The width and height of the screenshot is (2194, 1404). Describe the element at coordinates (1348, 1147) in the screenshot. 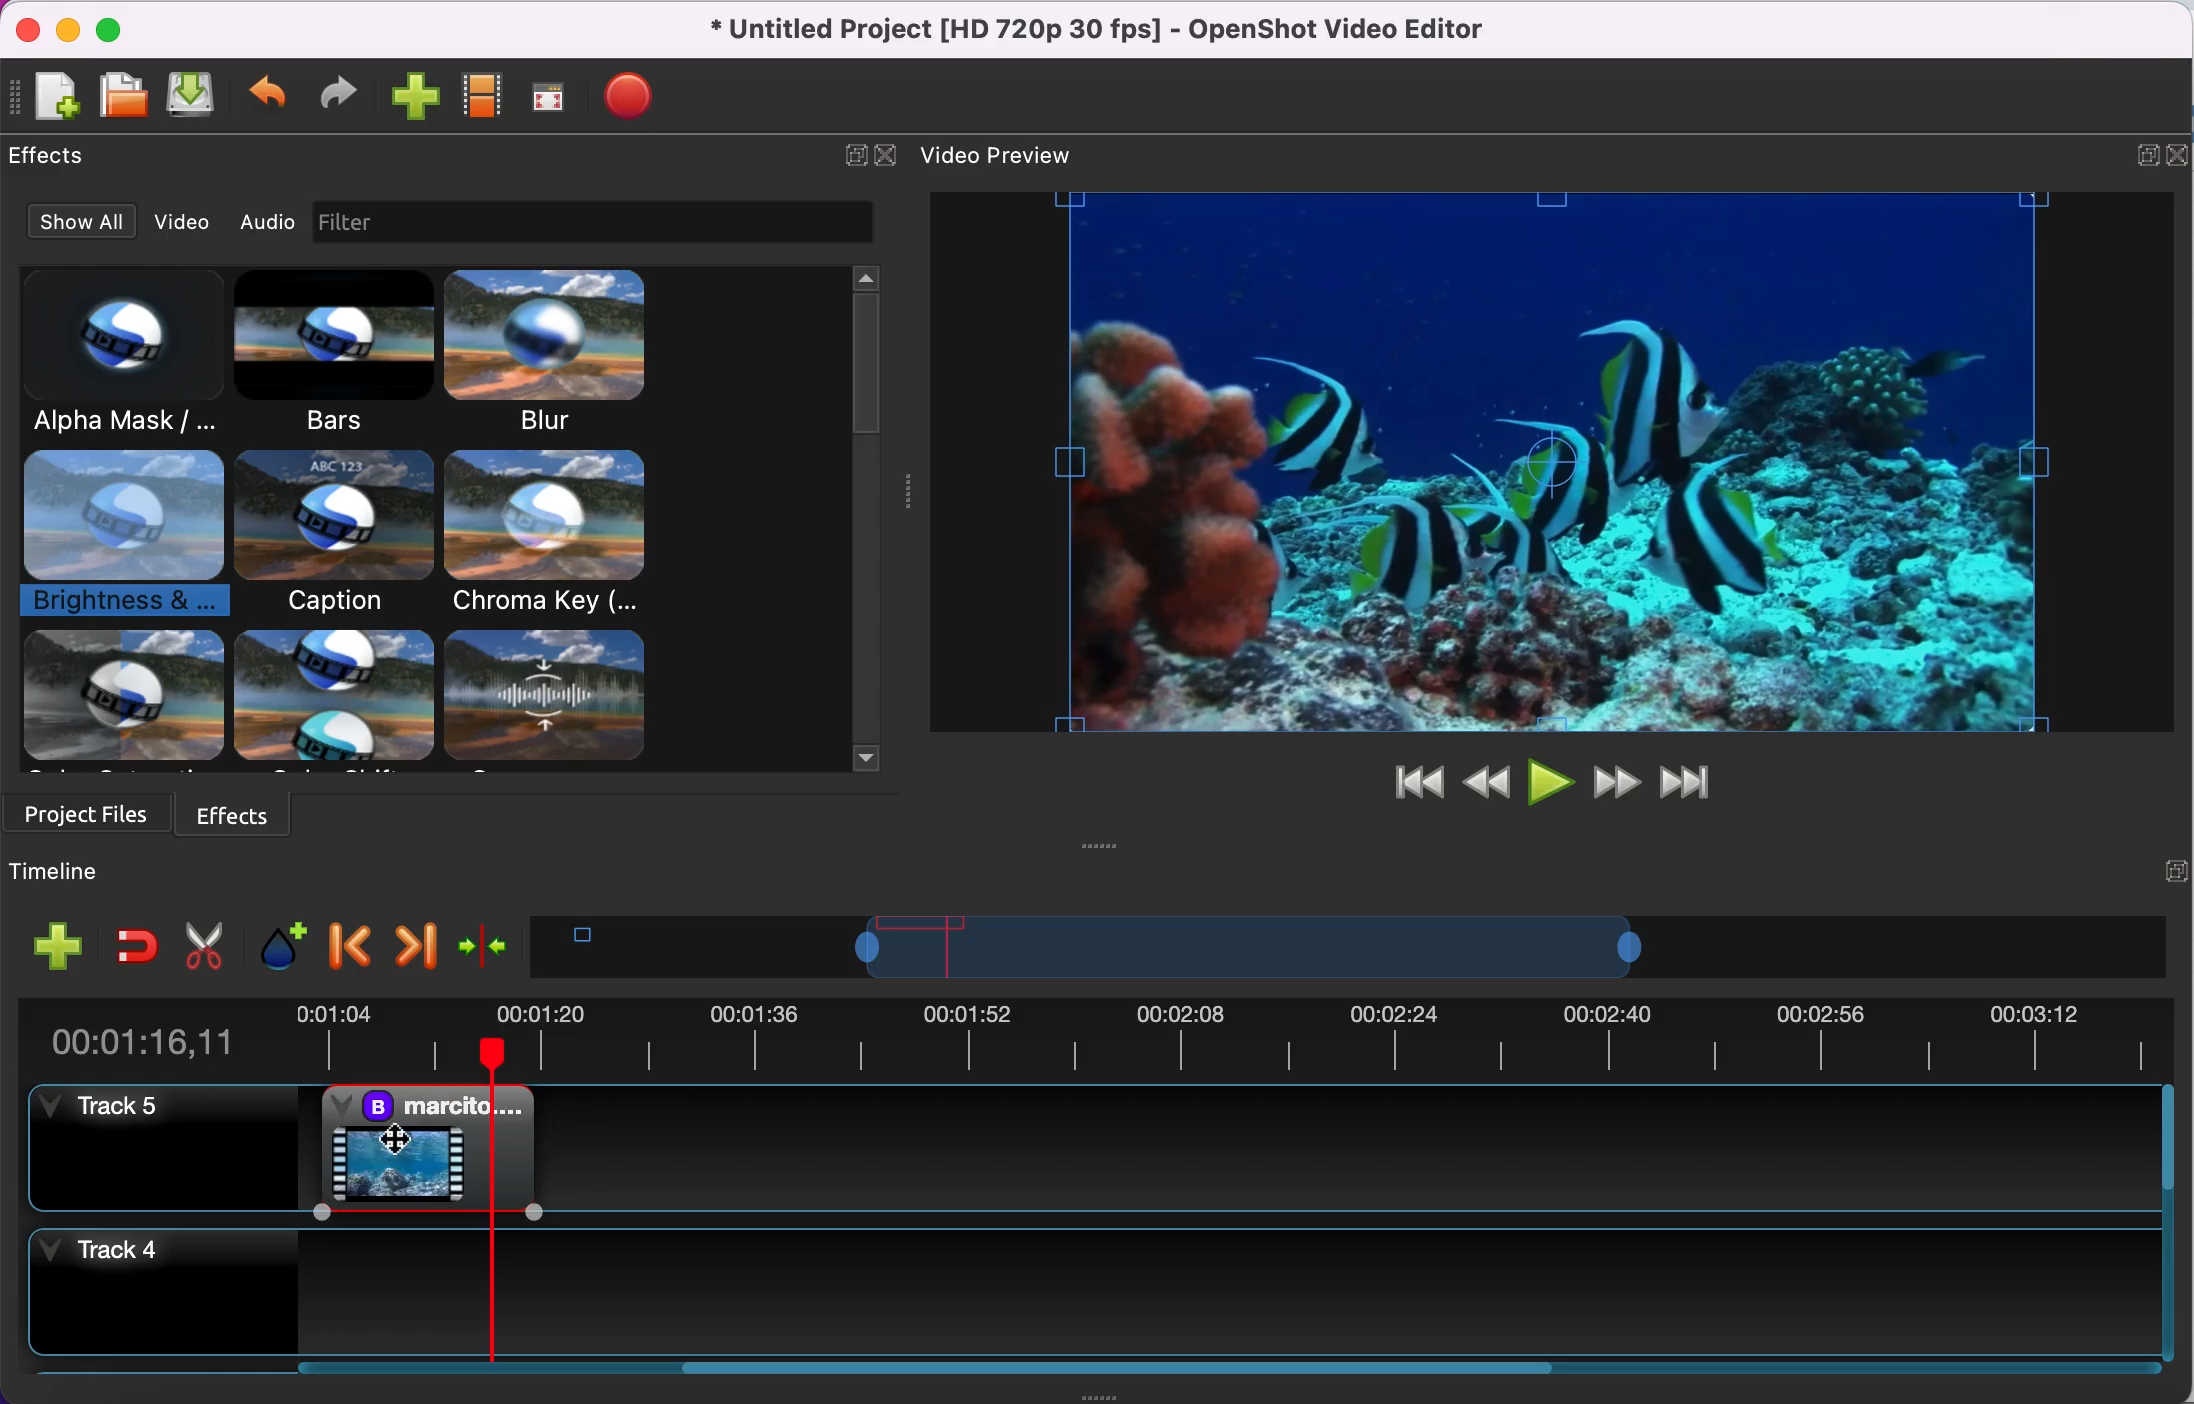

I see `Track 5` at that location.